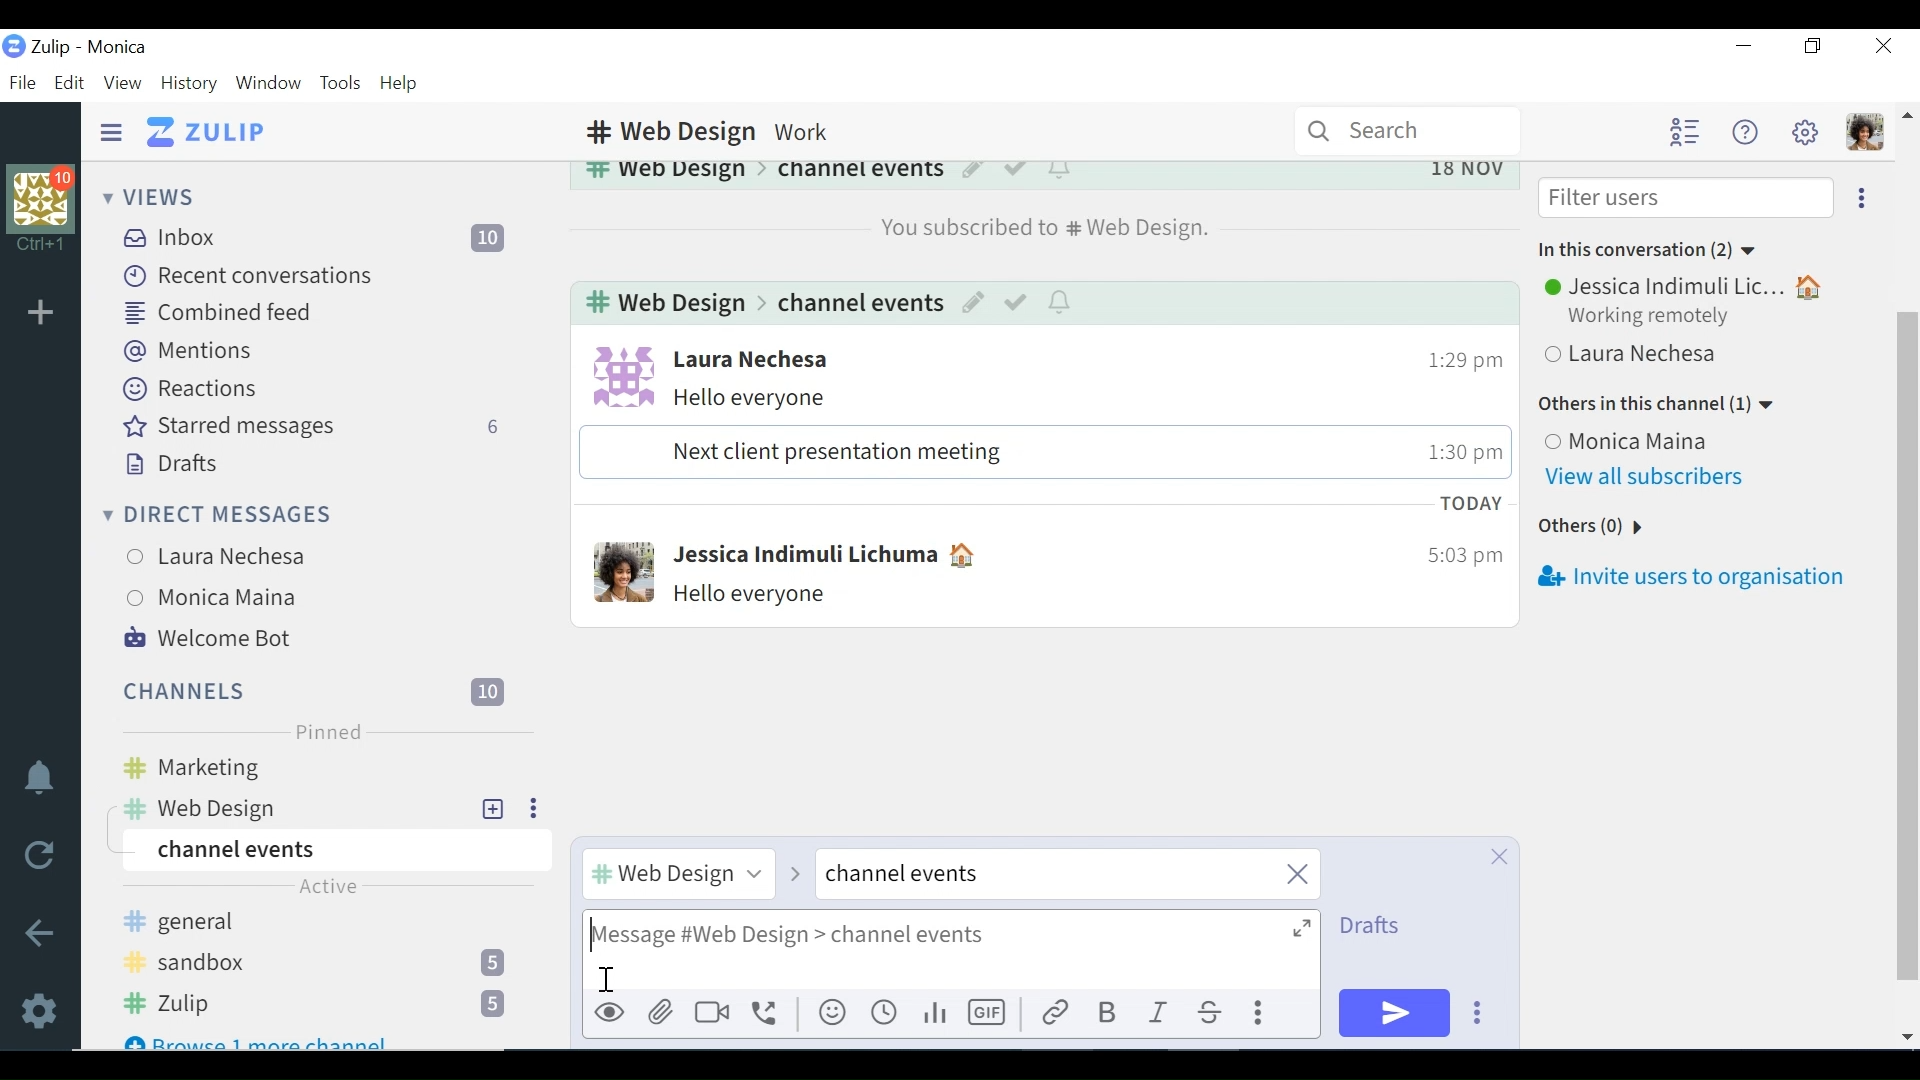 The height and width of the screenshot is (1080, 1920). What do you see at coordinates (38, 854) in the screenshot?
I see `Reload` at bounding box center [38, 854].